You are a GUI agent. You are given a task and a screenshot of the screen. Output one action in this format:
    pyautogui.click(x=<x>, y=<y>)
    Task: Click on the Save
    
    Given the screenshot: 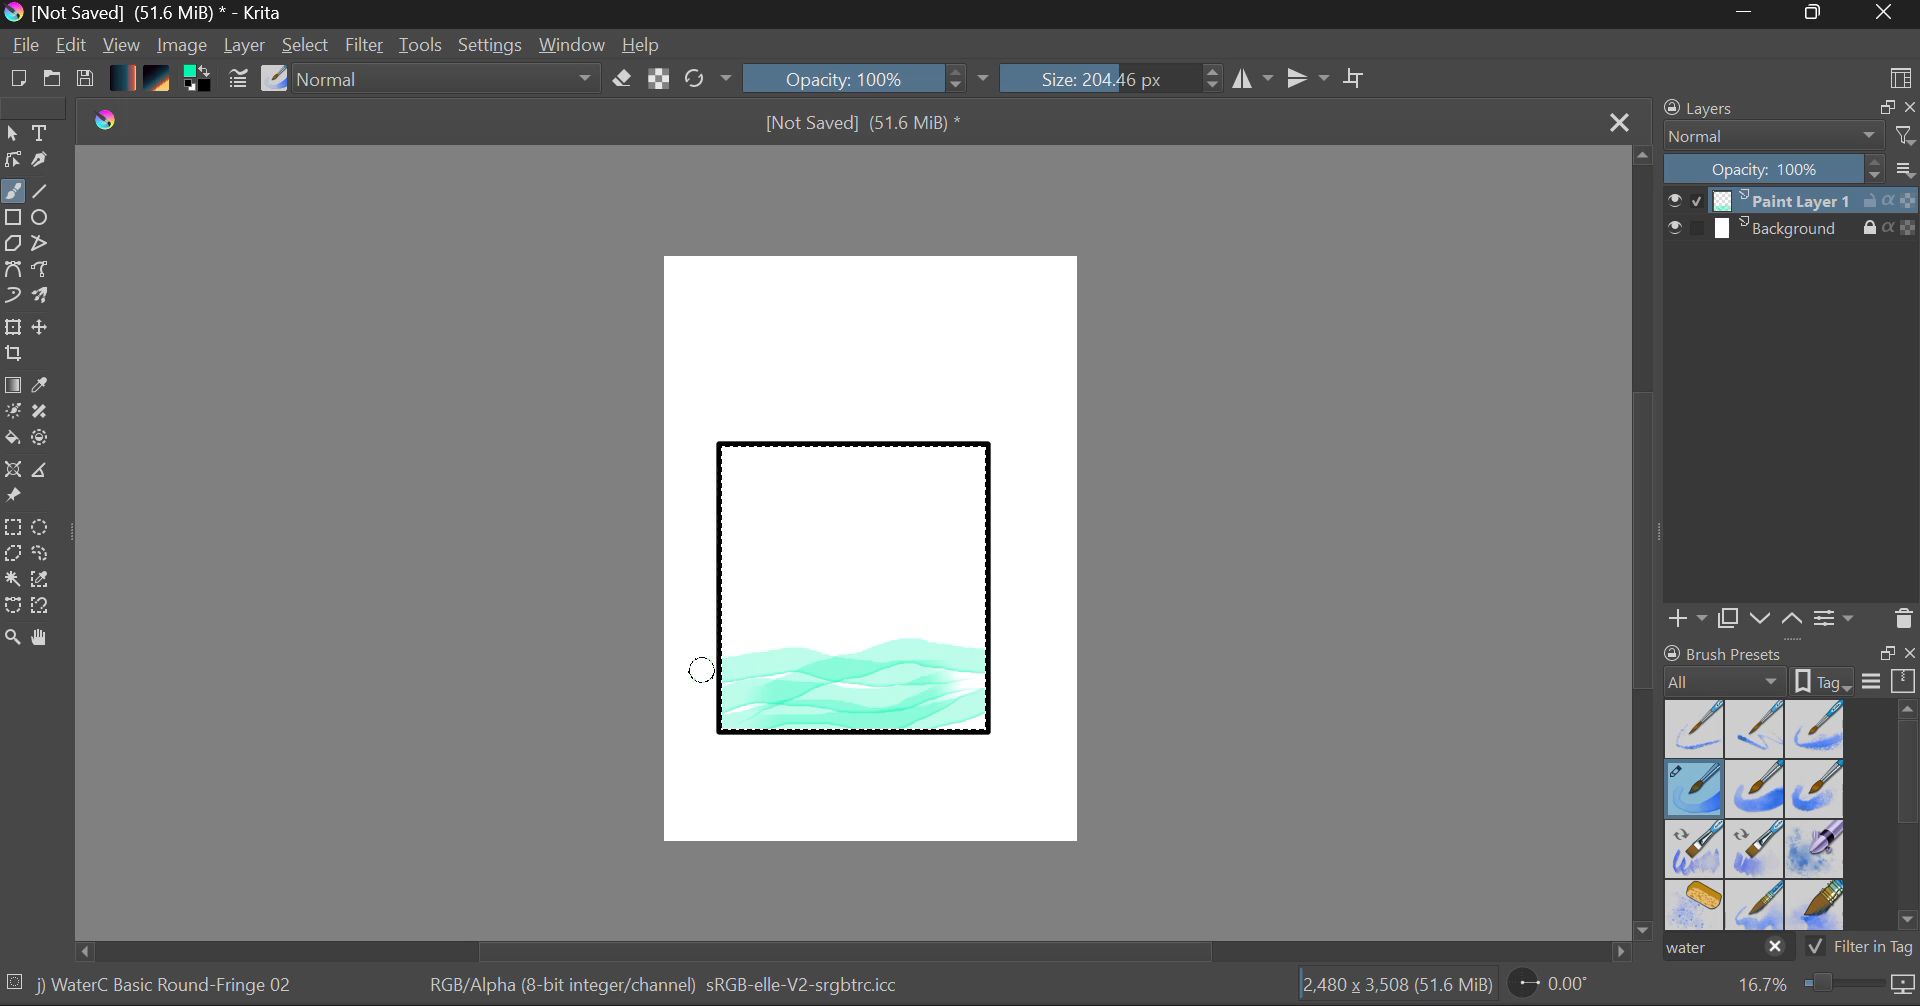 What is the action you would take?
    pyautogui.click(x=84, y=80)
    